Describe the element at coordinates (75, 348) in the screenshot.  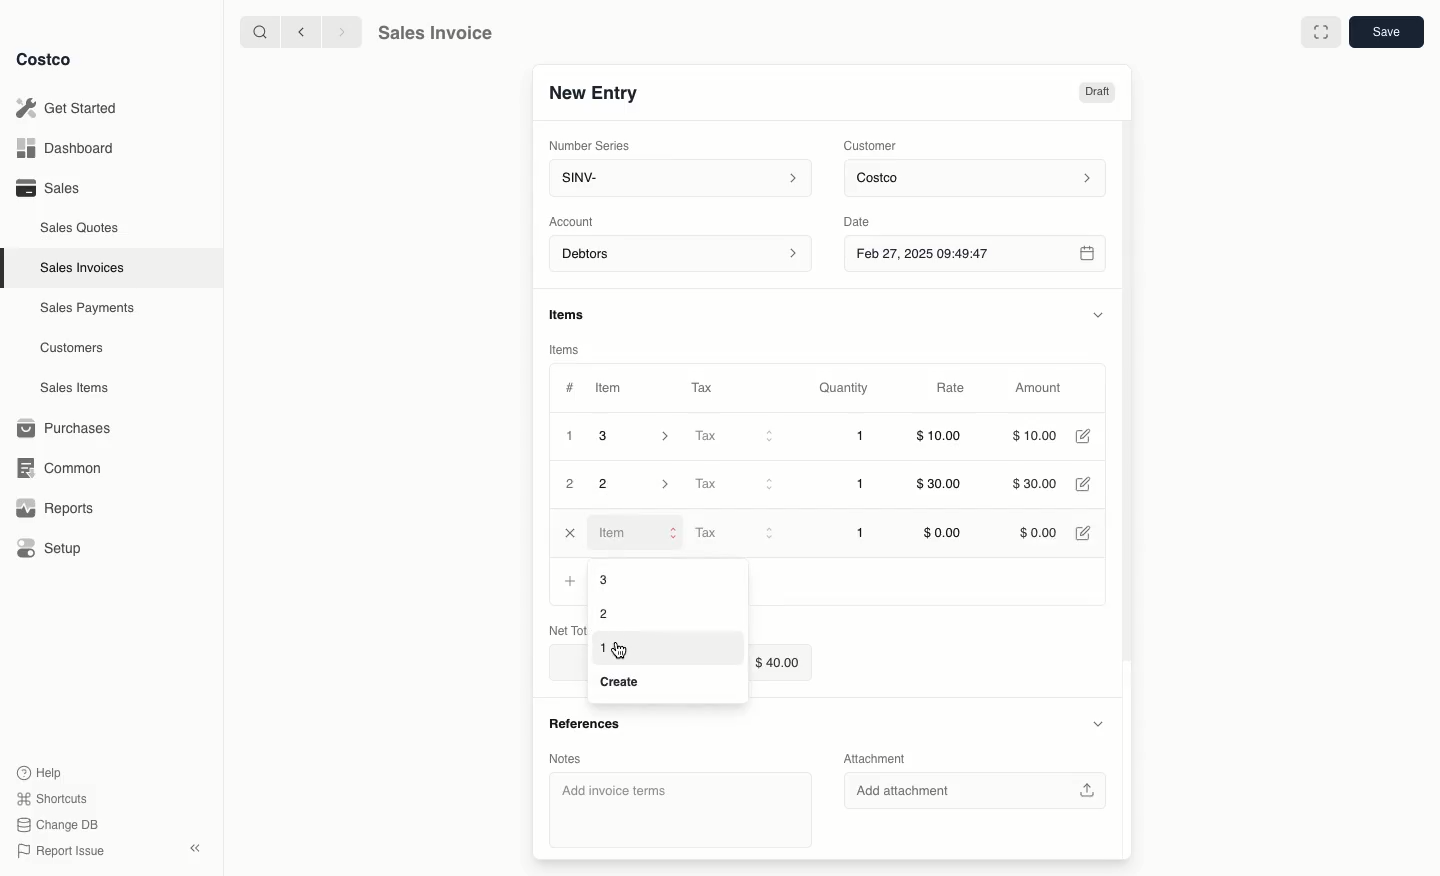
I see `Customers` at that location.